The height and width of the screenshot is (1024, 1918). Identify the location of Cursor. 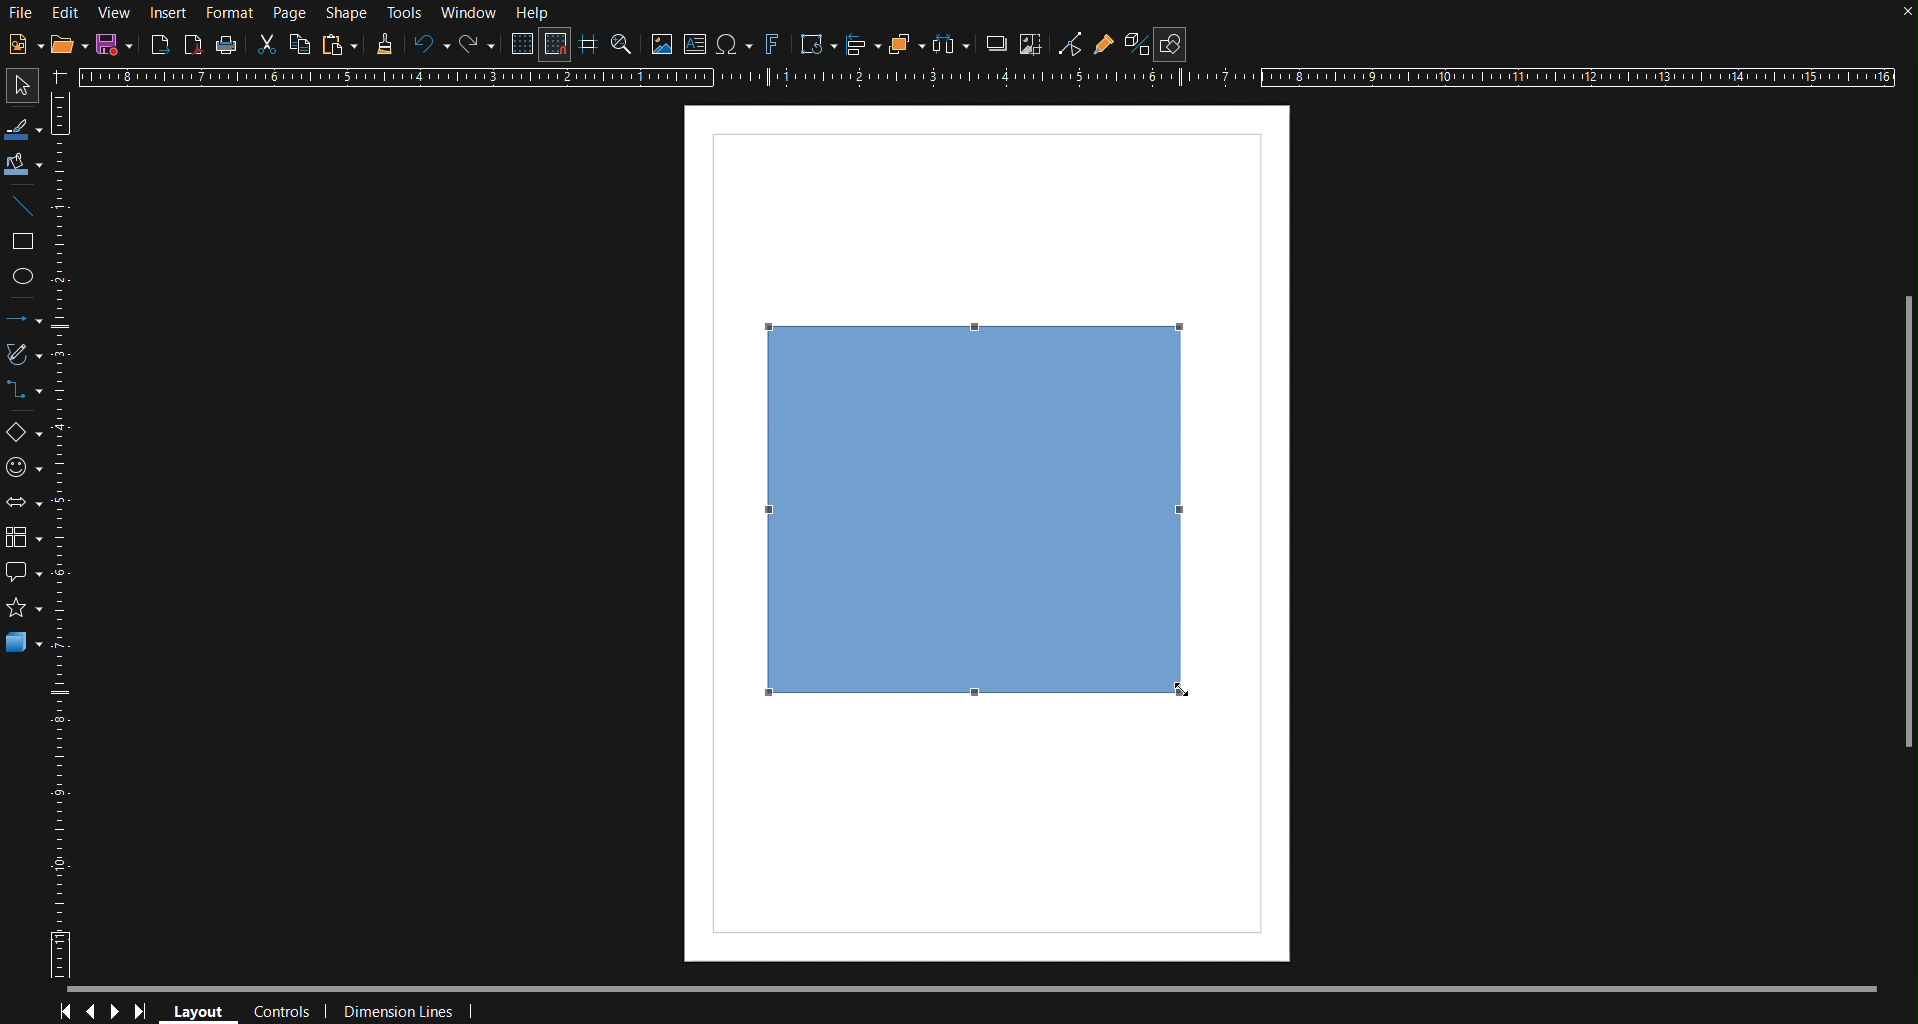
(1167, 674).